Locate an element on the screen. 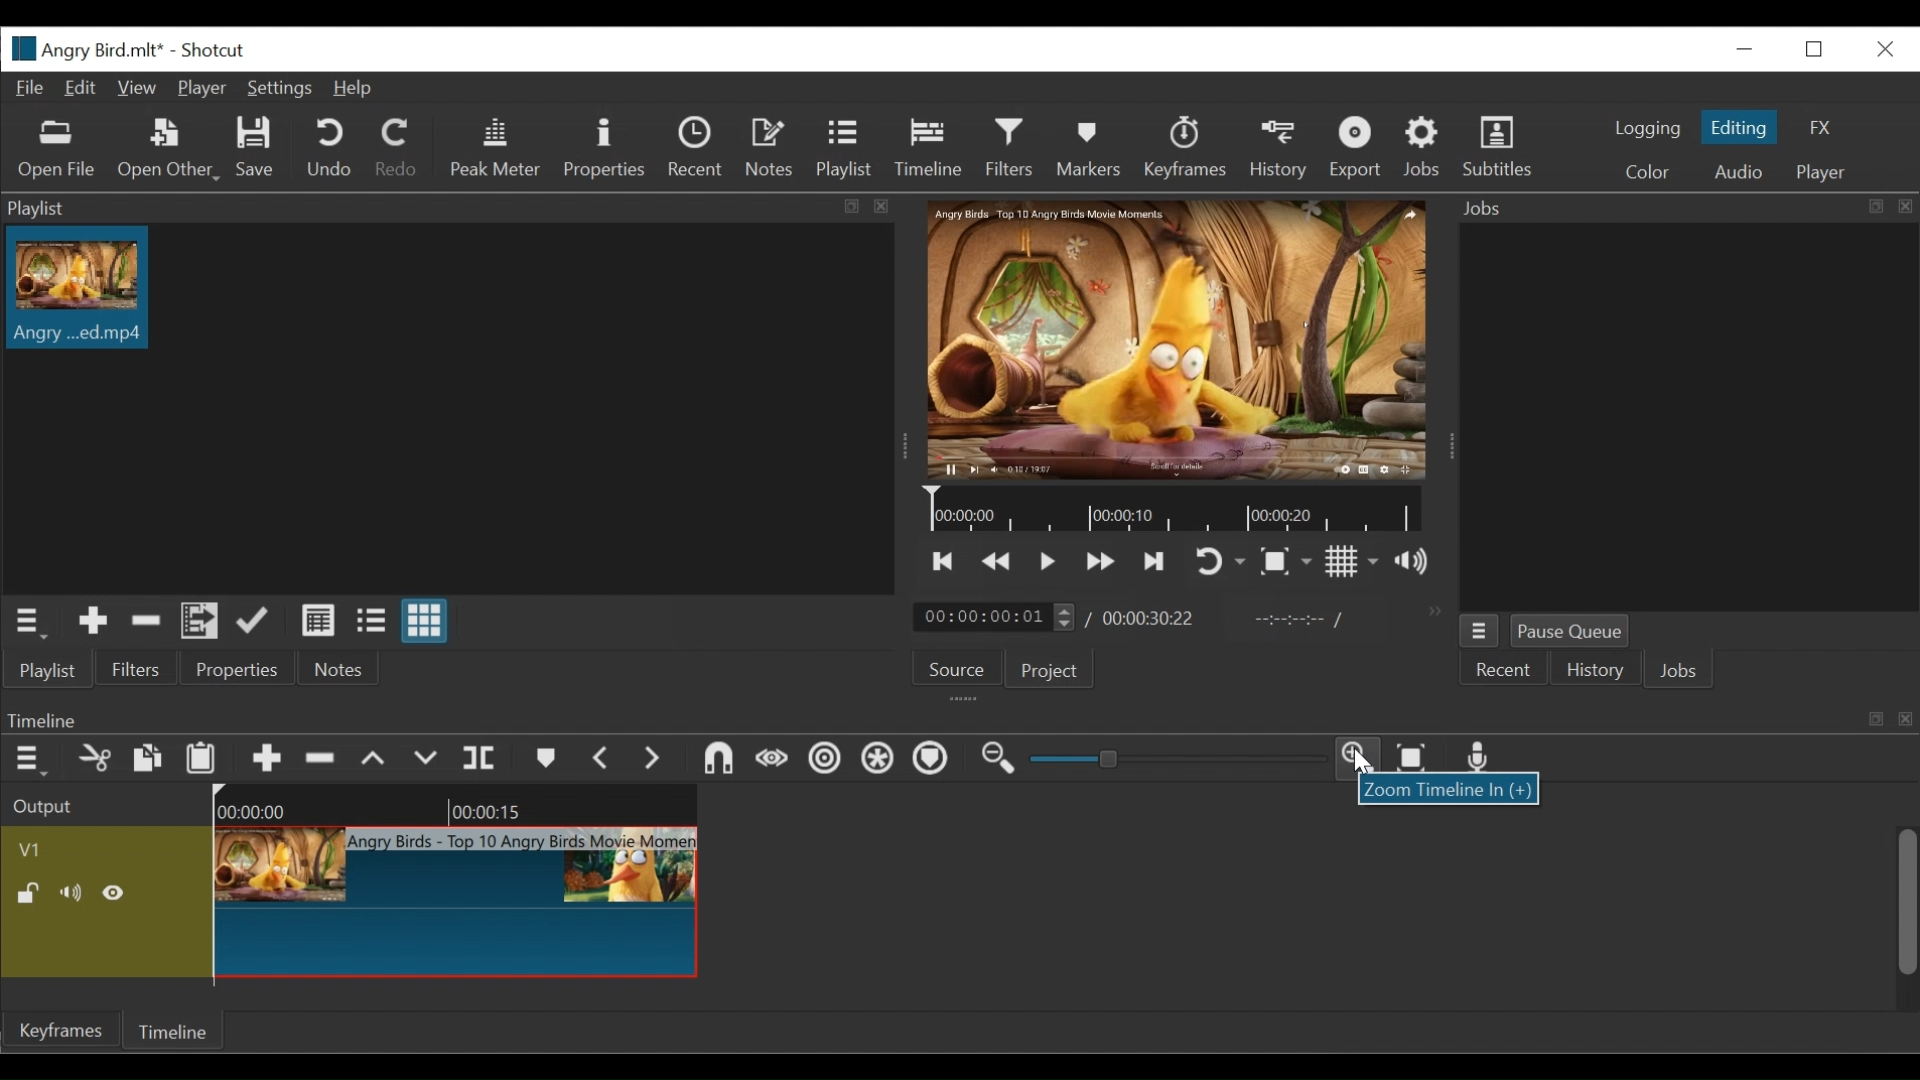  Toggle display grid on player is located at coordinates (1353, 562).